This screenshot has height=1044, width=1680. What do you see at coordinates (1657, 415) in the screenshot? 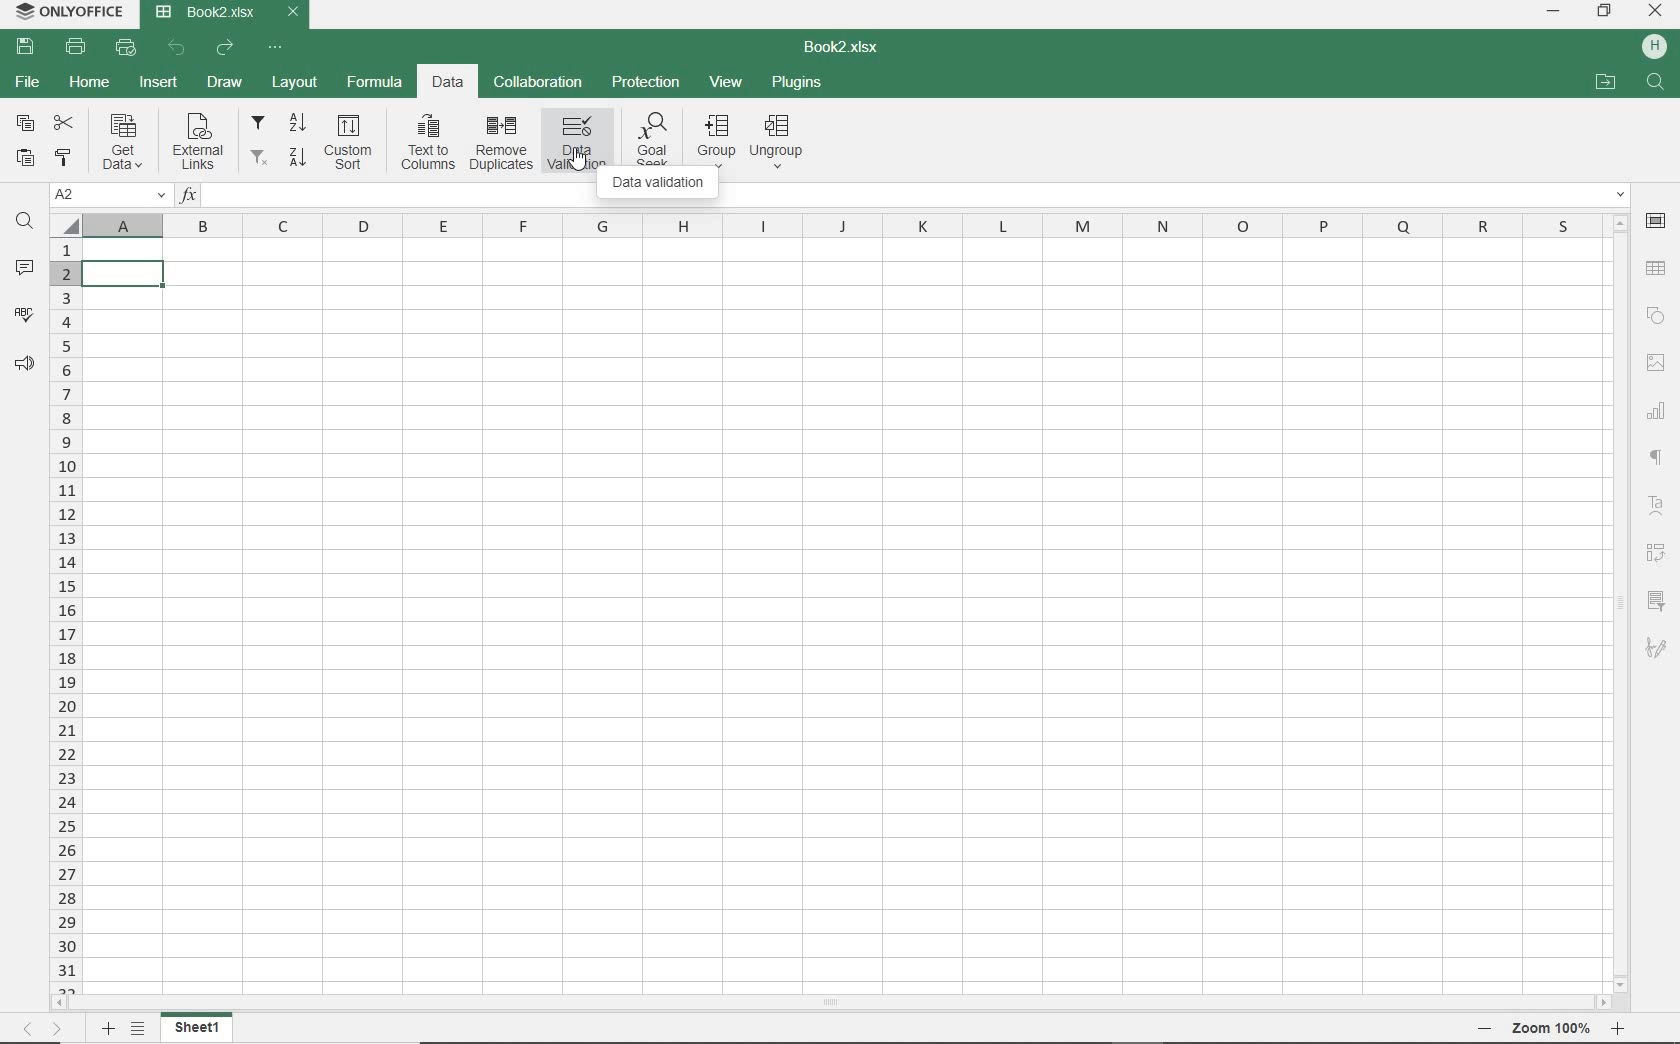
I see `CHART` at bounding box center [1657, 415].